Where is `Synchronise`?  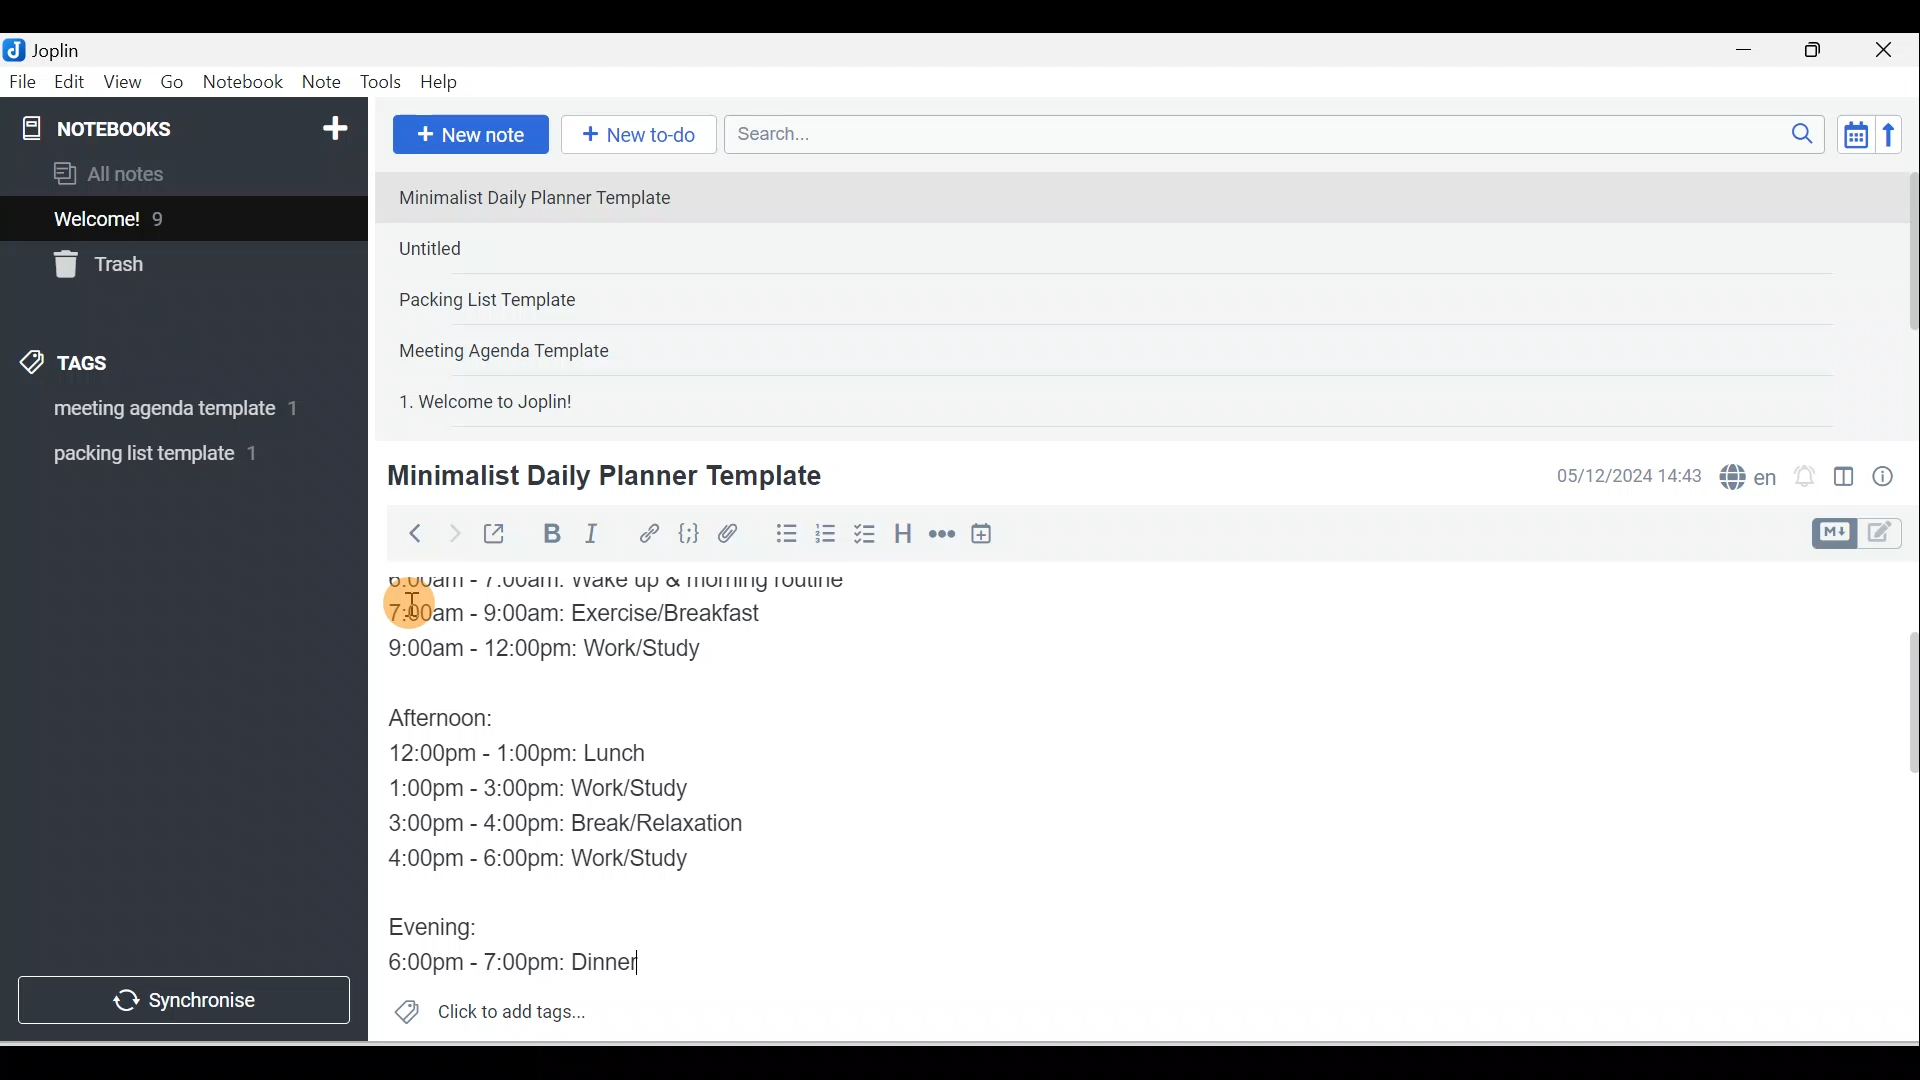
Synchronise is located at coordinates (182, 996).